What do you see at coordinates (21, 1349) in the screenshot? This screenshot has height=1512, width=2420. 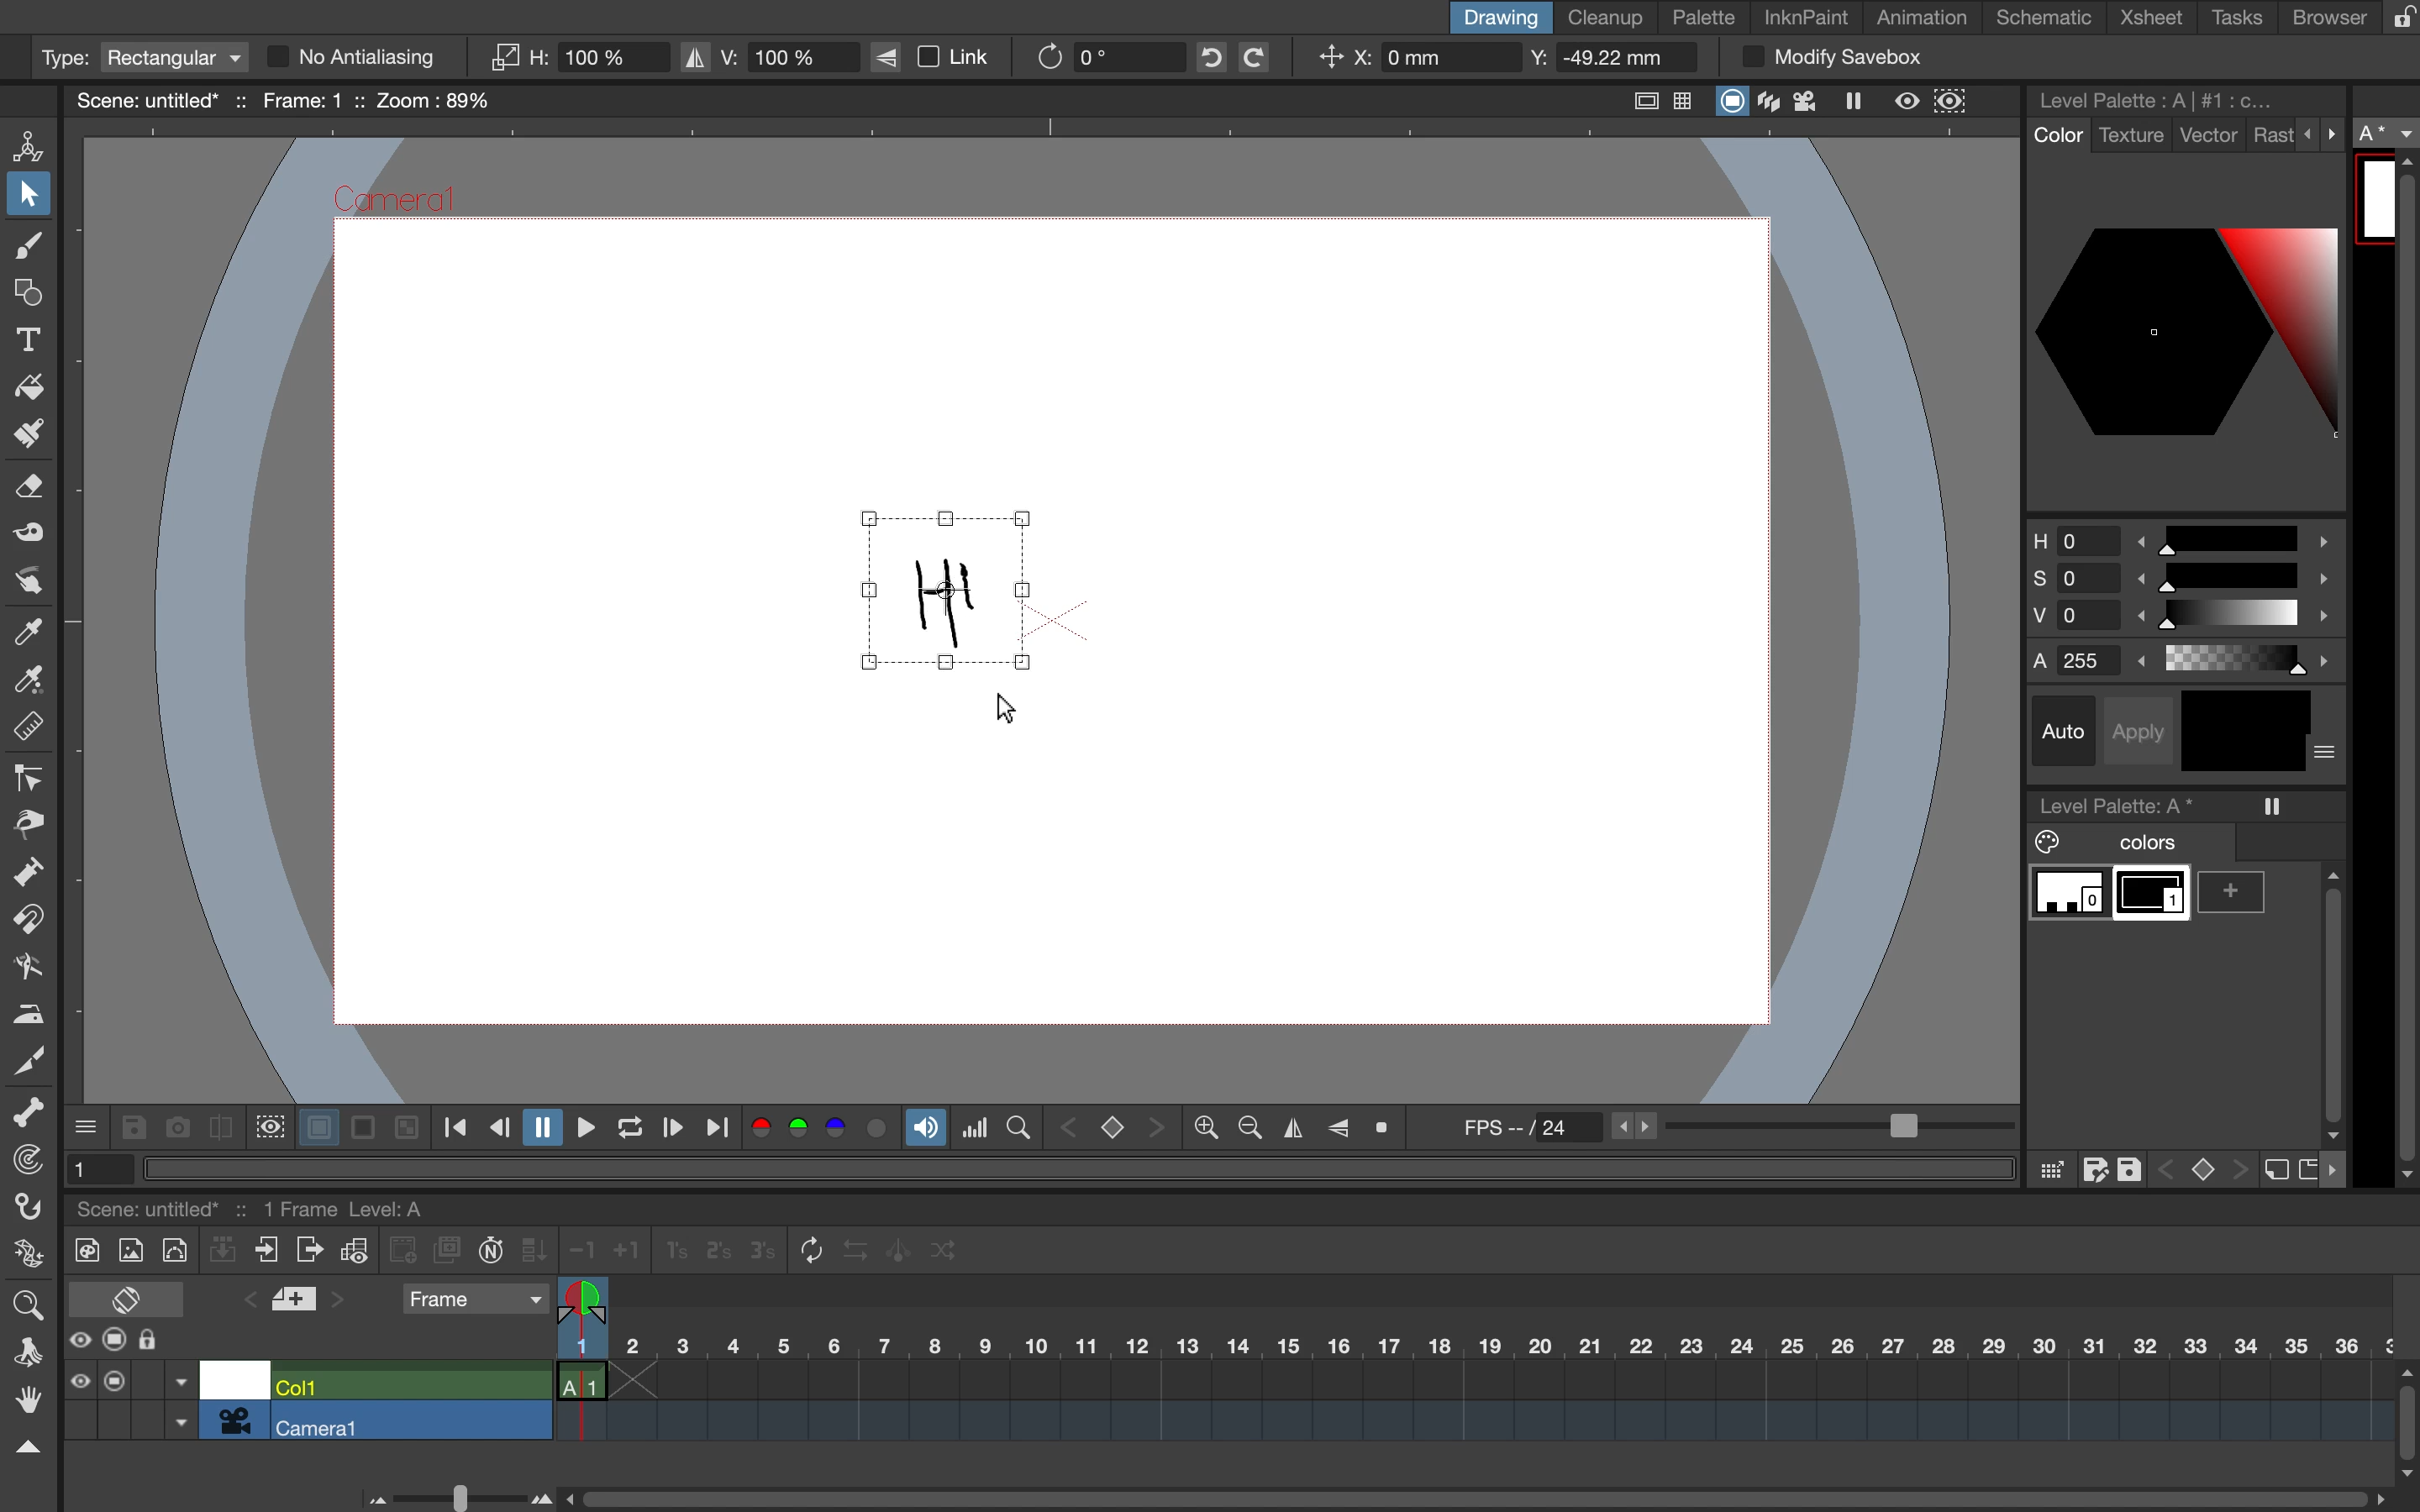 I see `rotate tool` at bounding box center [21, 1349].